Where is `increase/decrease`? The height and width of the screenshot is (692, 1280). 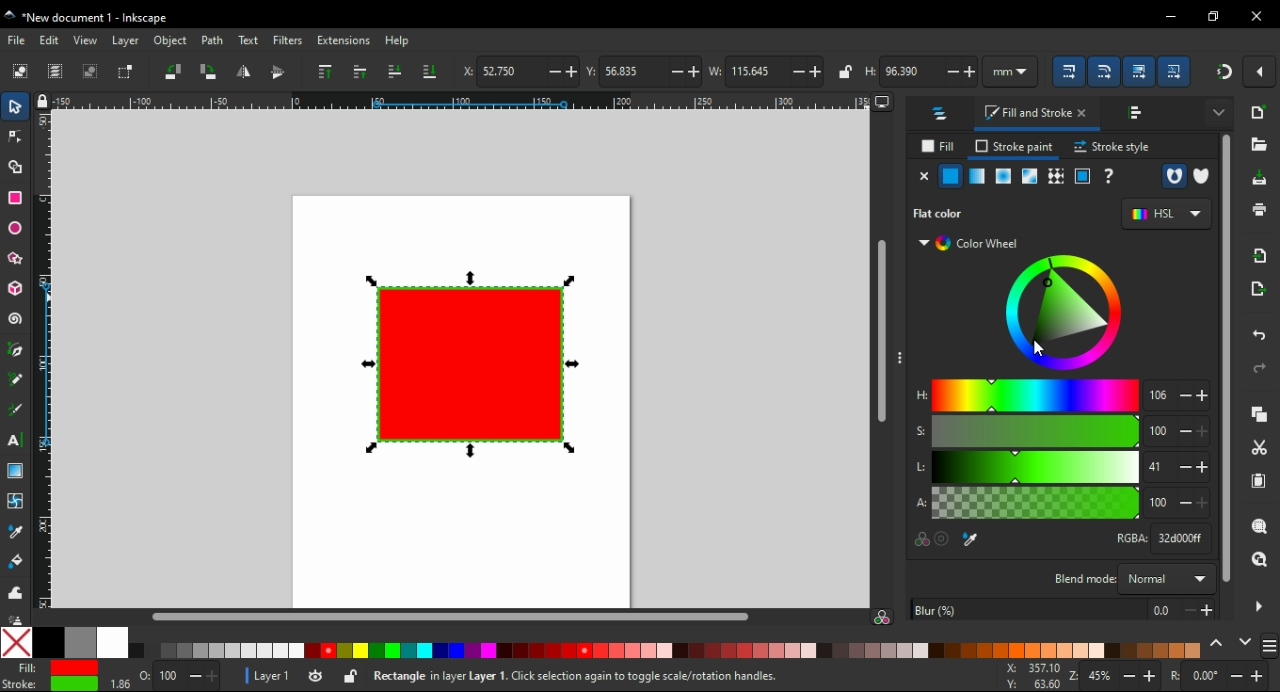
increase/decrease is located at coordinates (1141, 676).